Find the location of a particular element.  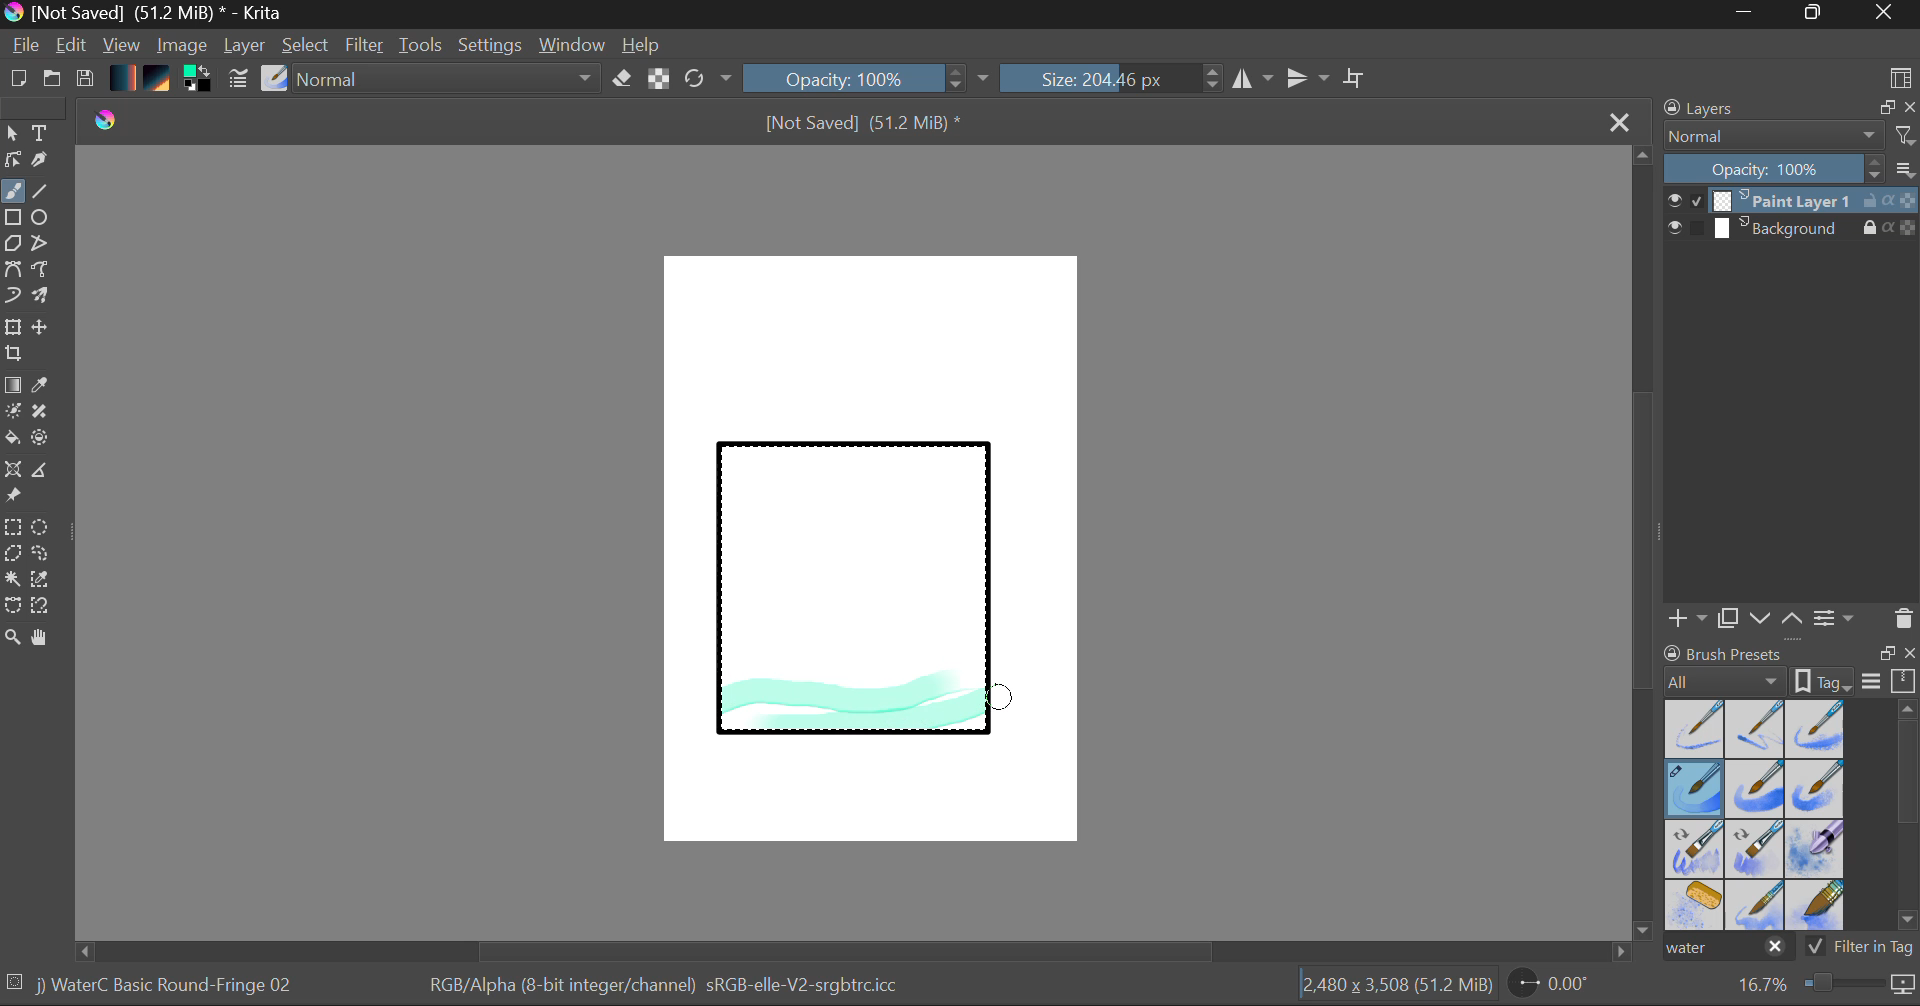

Move Layer Up is located at coordinates (1793, 617).